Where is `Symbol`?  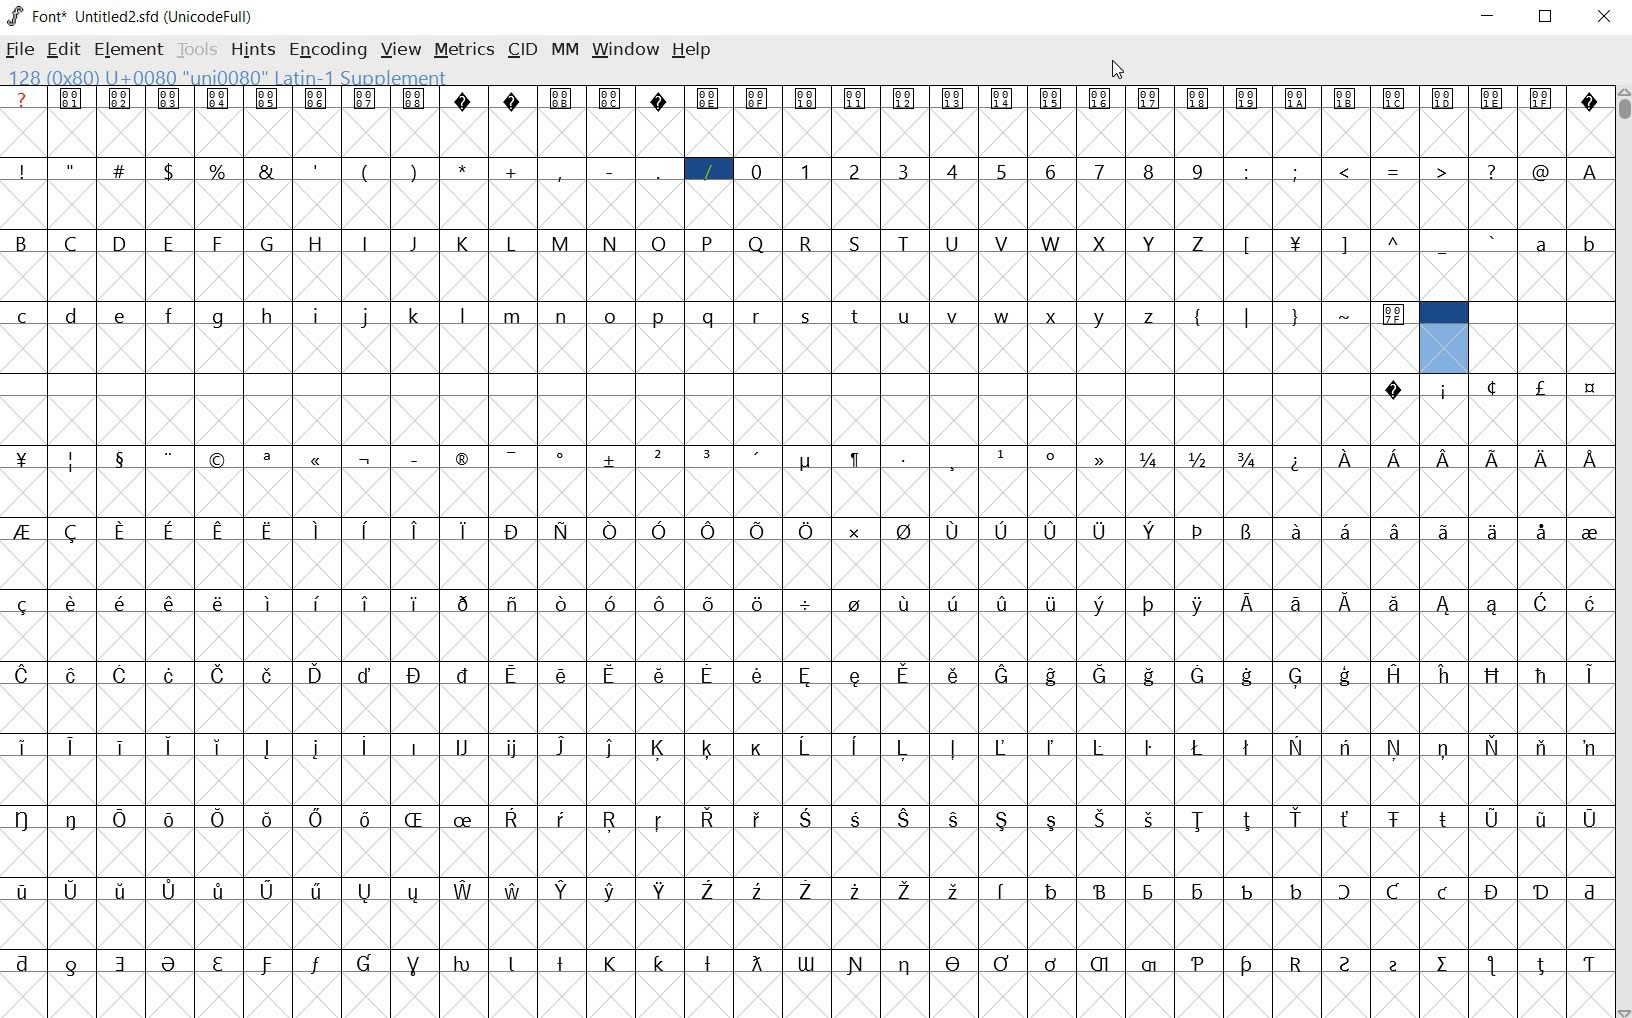
Symbol is located at coordinates (173, 674).